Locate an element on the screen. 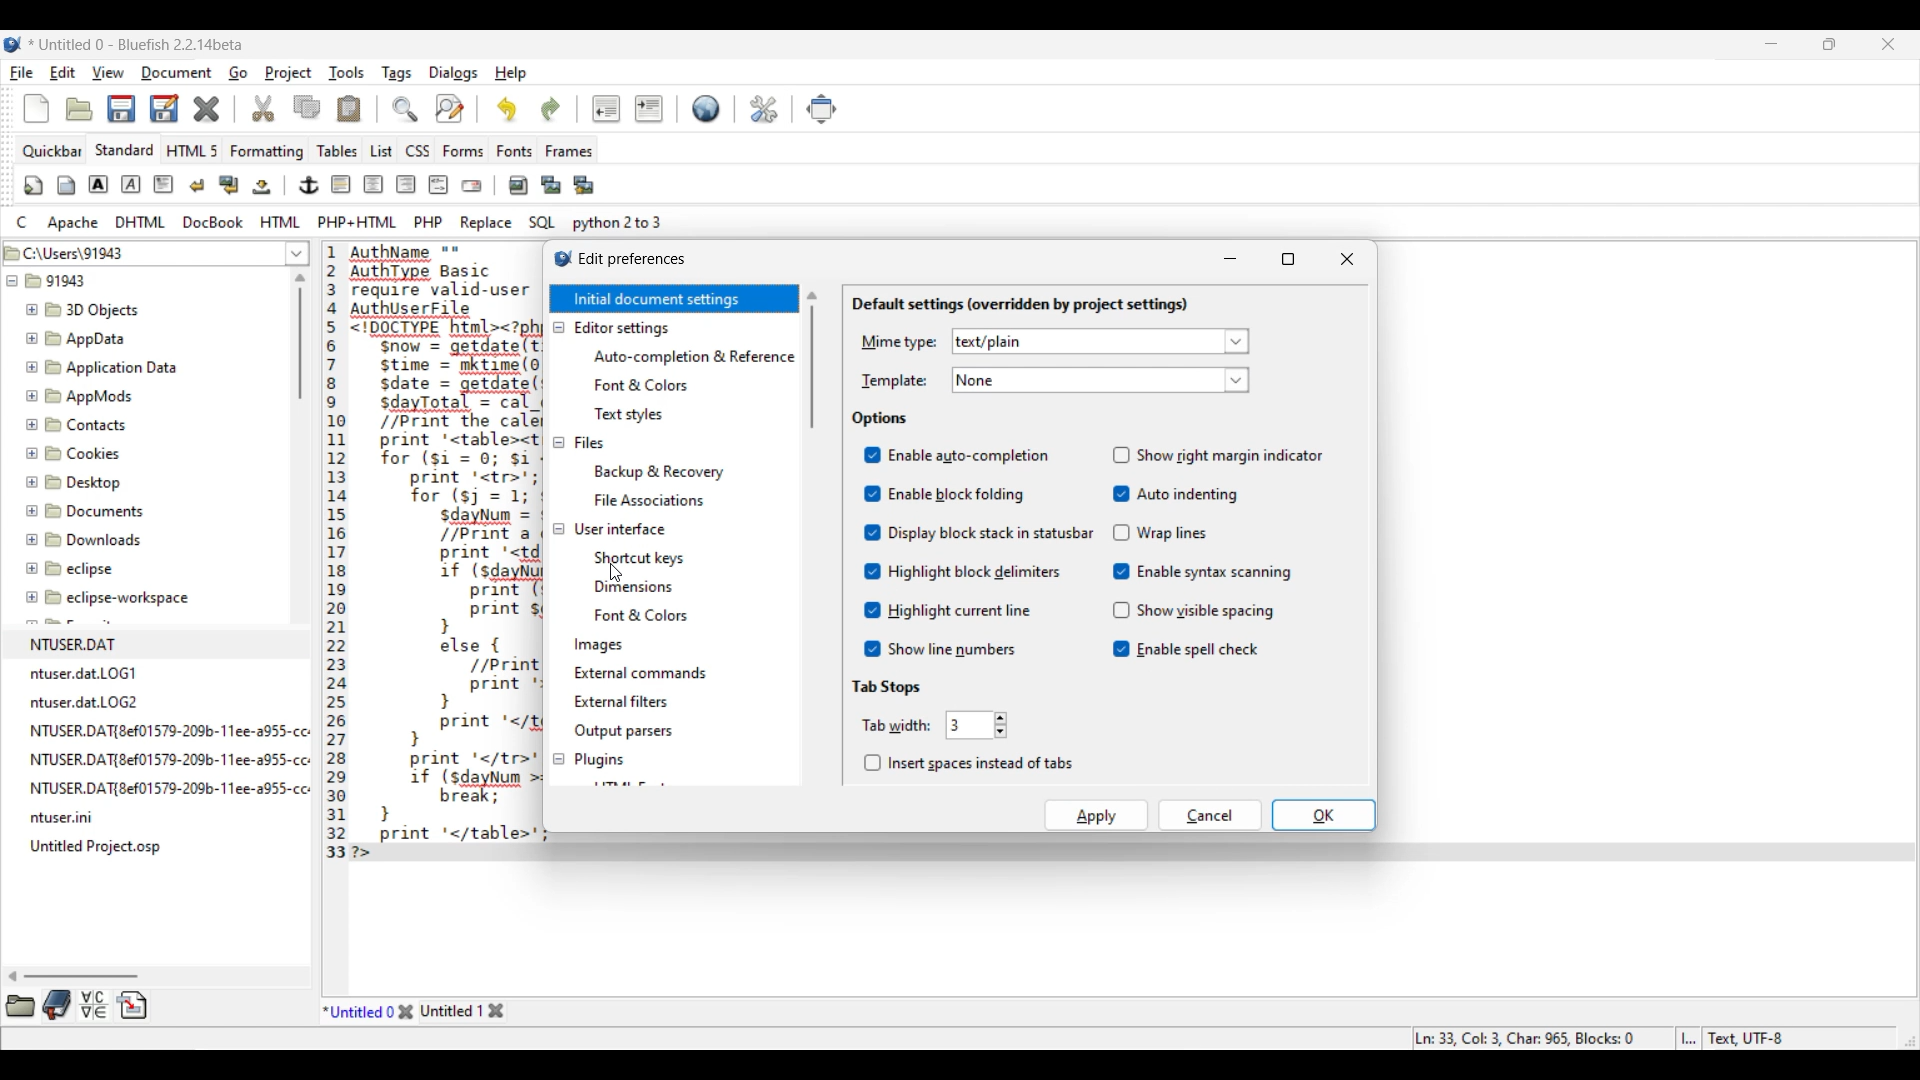  File options is located at coordinates (298, 254).